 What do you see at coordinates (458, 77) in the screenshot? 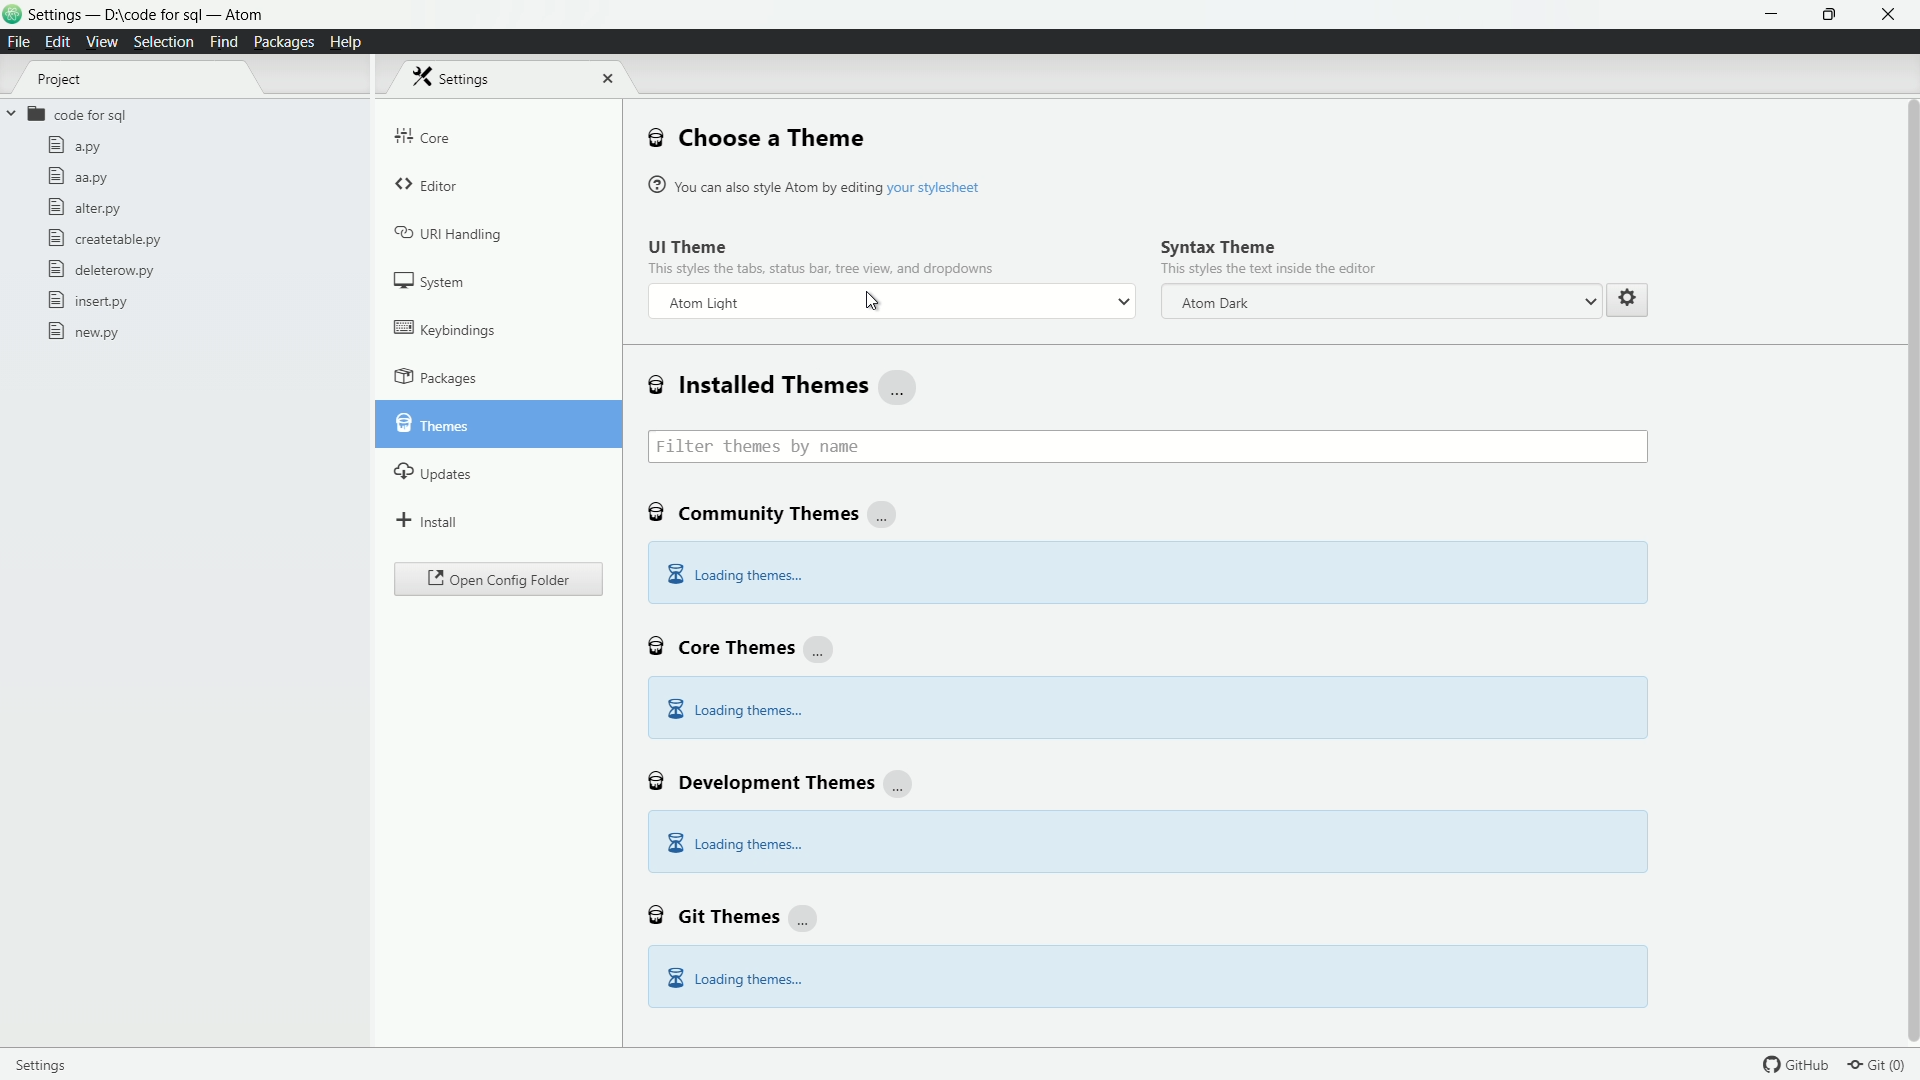
I see `settings` at bounding box center [458, 77].